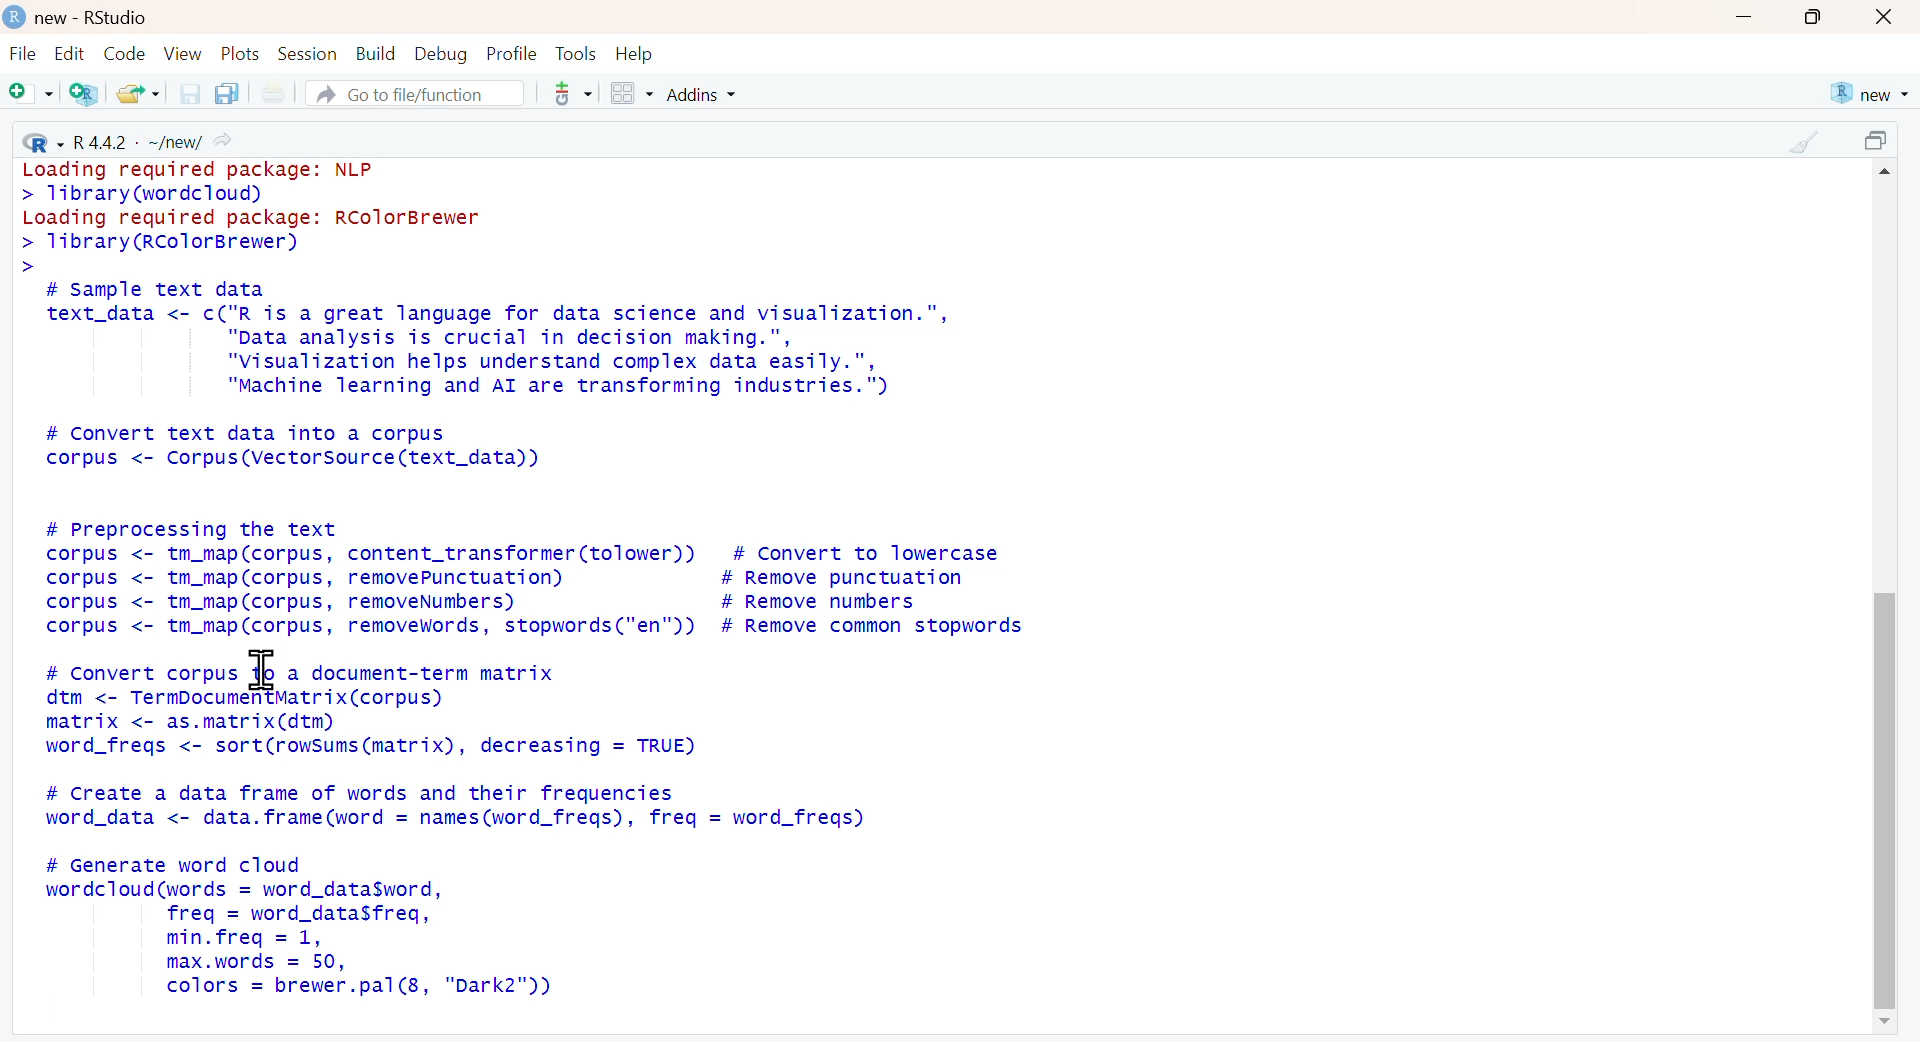 The width and height of the screenshot is (1920, 1042). What do you see at coordinates (377, 54) in the screenshot?
I see `Build` at bounding box center [377, 54].